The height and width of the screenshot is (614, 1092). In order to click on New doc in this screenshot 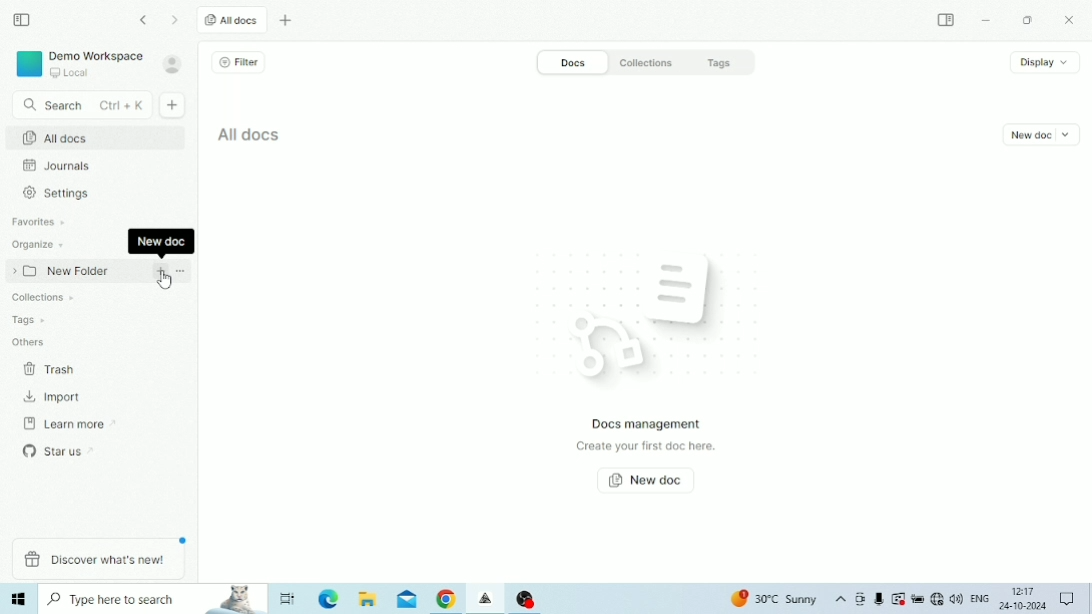, I will do `click(161, 243)`.